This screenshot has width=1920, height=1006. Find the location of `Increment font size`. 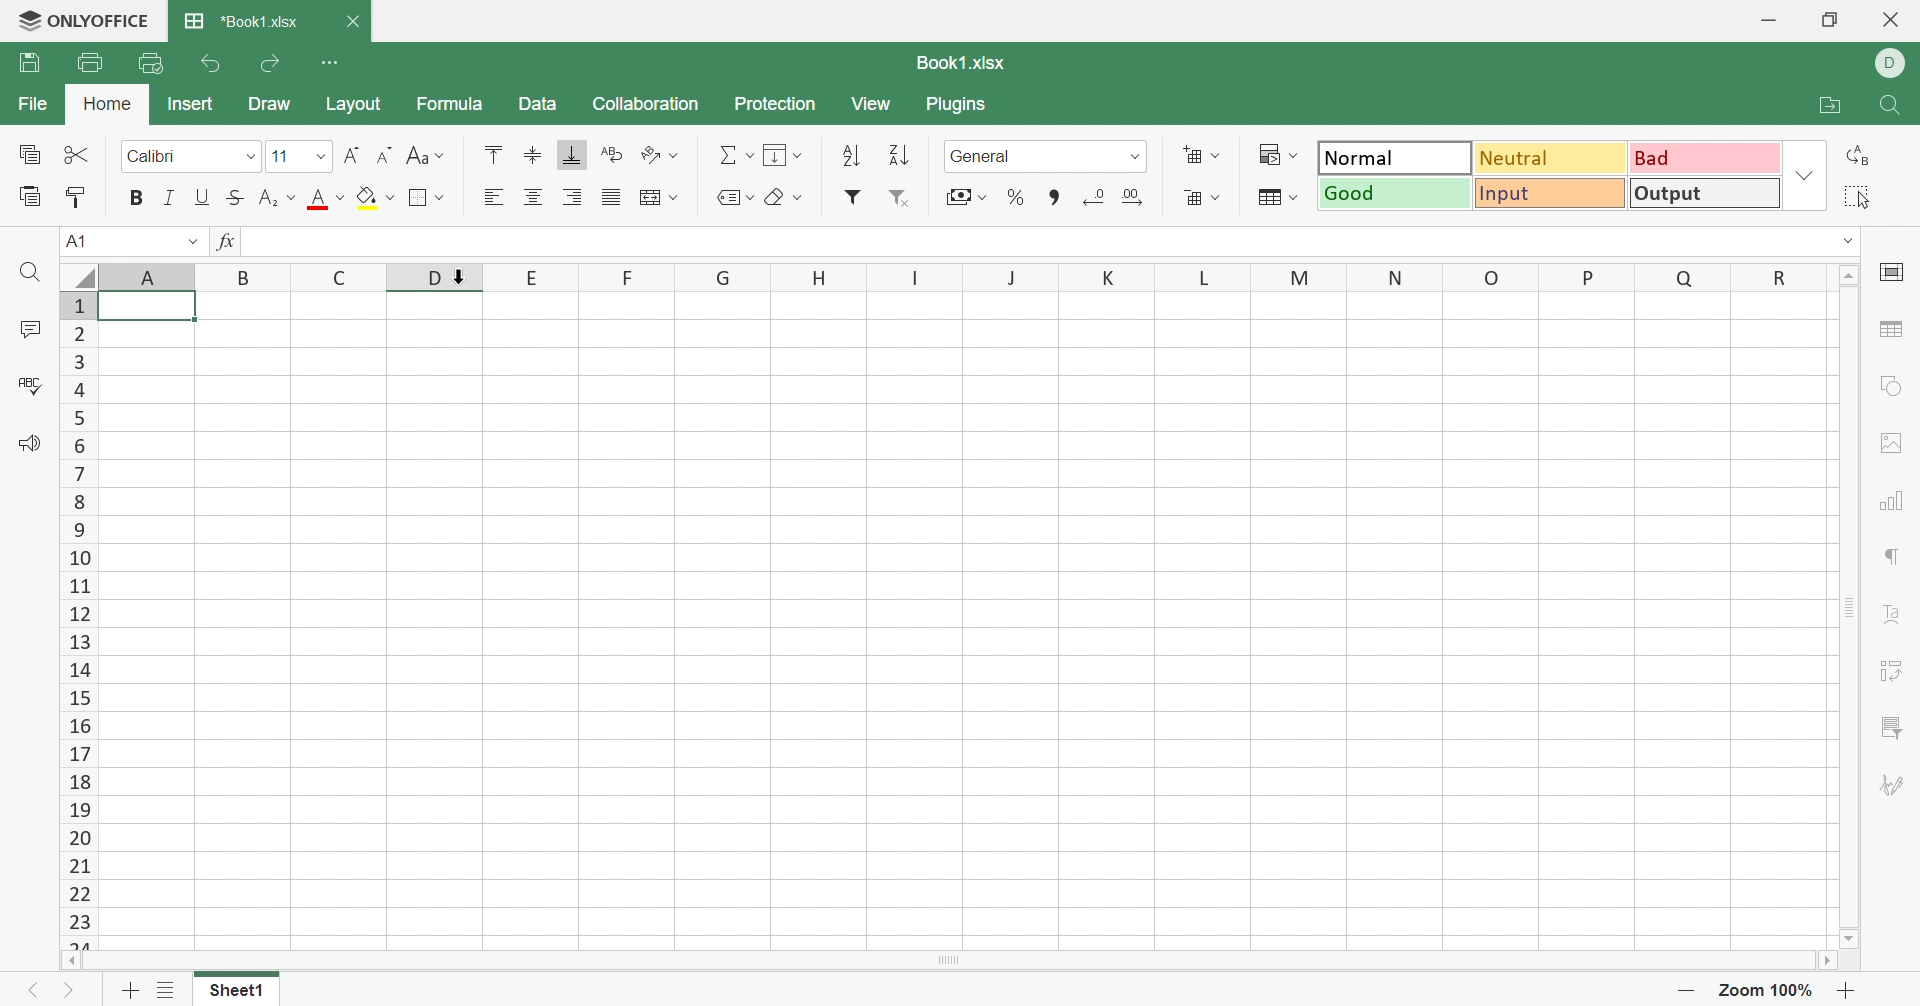

Increment font size is located at coordinates (352, 153).